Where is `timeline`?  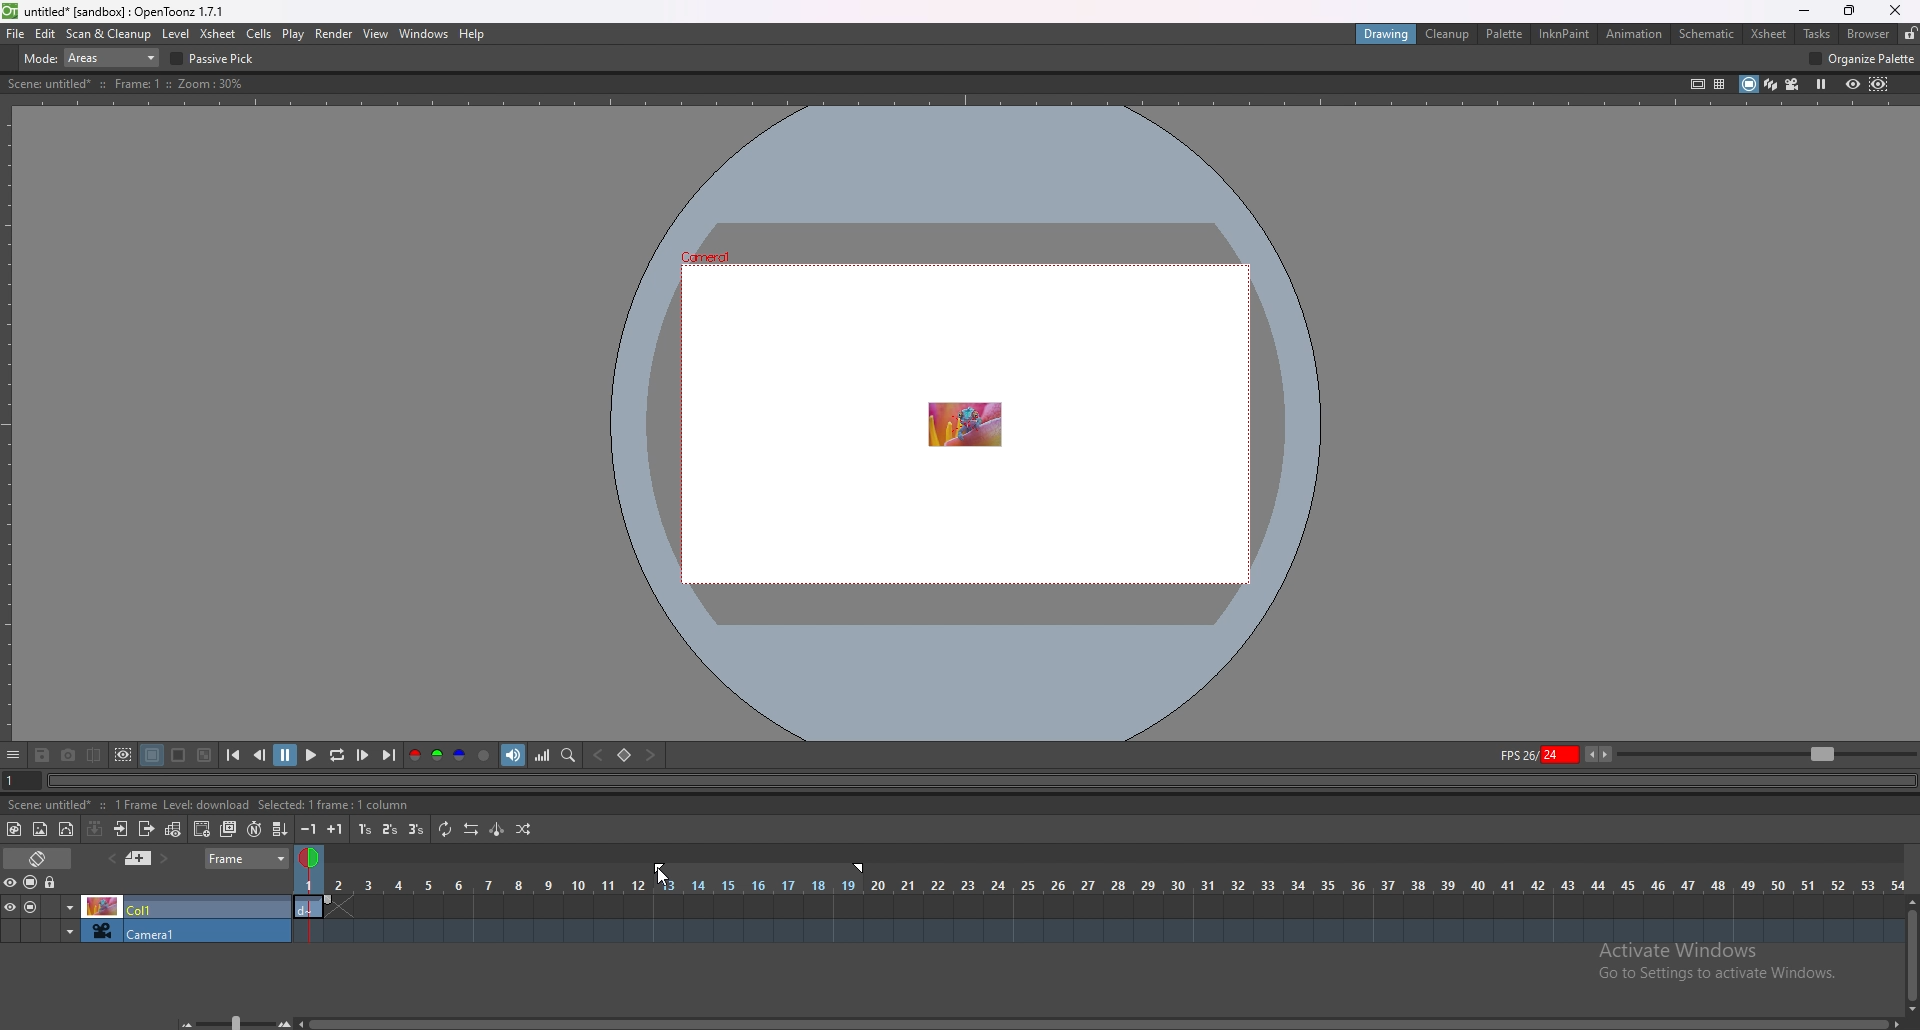 timeline is located at coordinates (1096, 931).